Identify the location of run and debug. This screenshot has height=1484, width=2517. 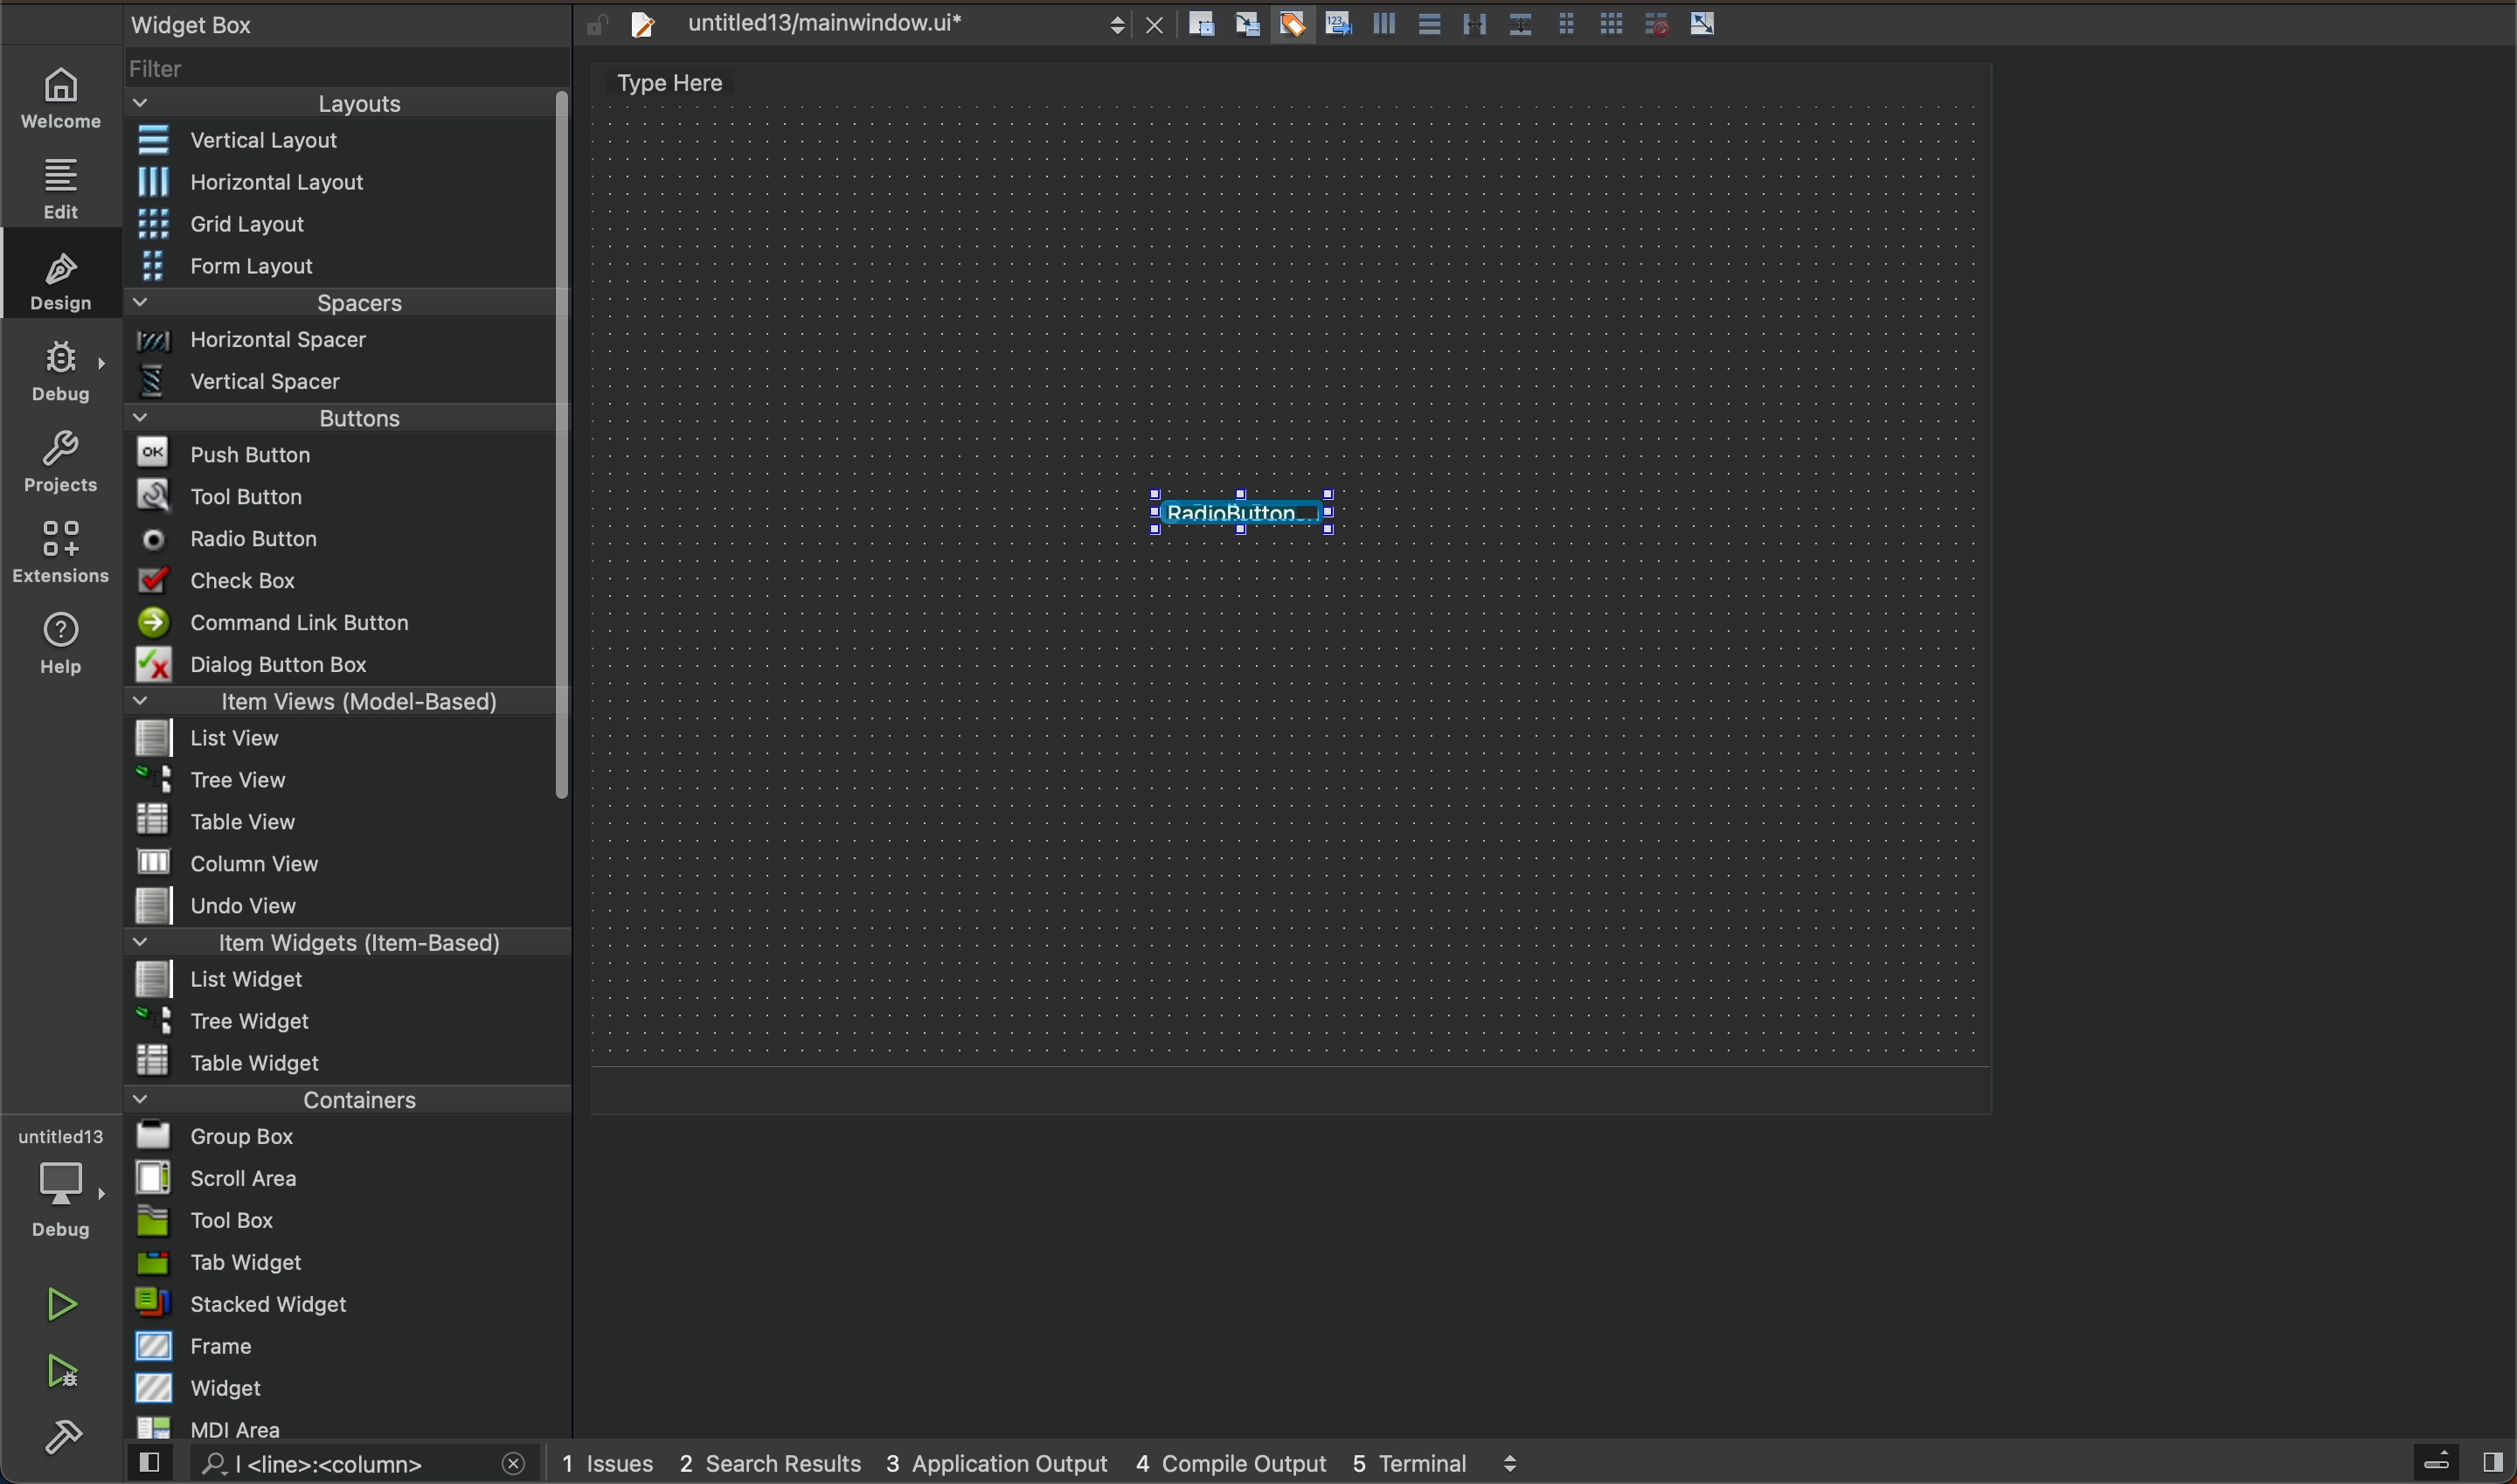
(65, 1375).